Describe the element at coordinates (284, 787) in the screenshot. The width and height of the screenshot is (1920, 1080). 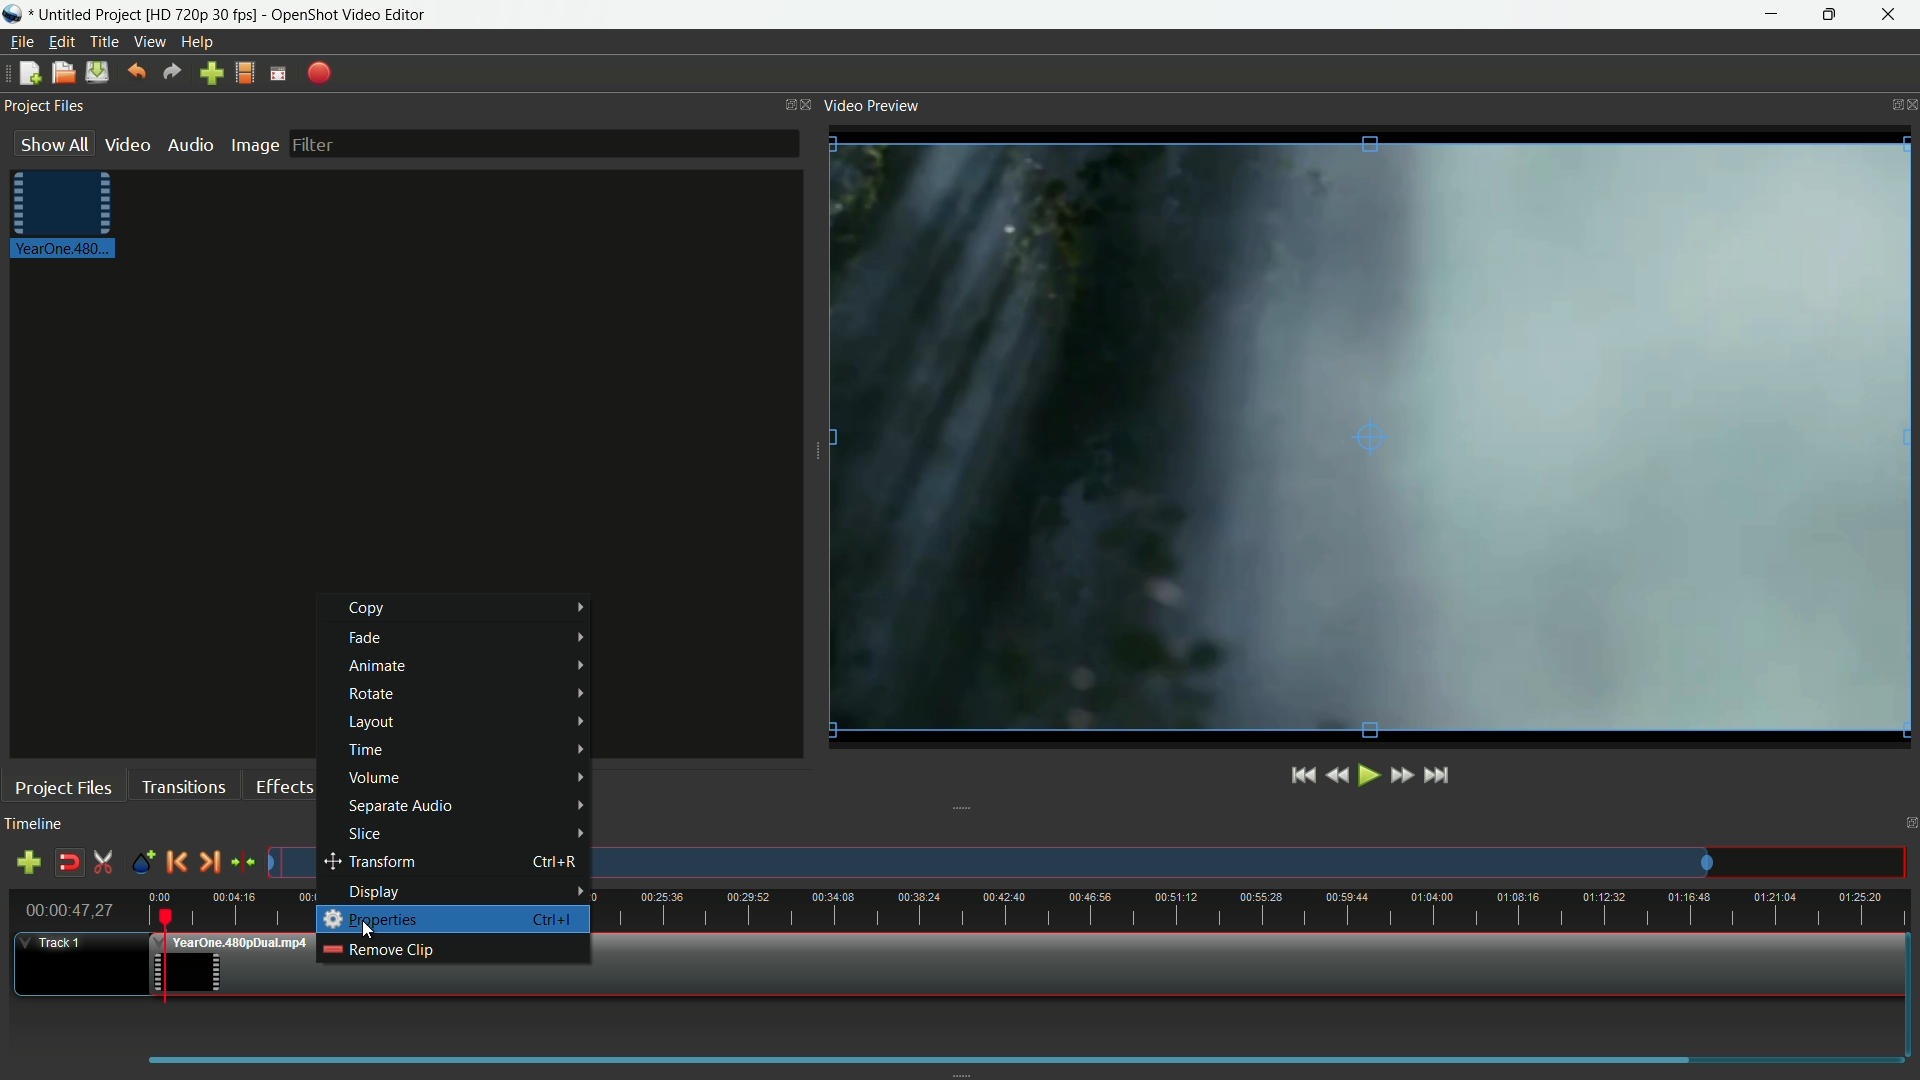
I see `effects` at that location.